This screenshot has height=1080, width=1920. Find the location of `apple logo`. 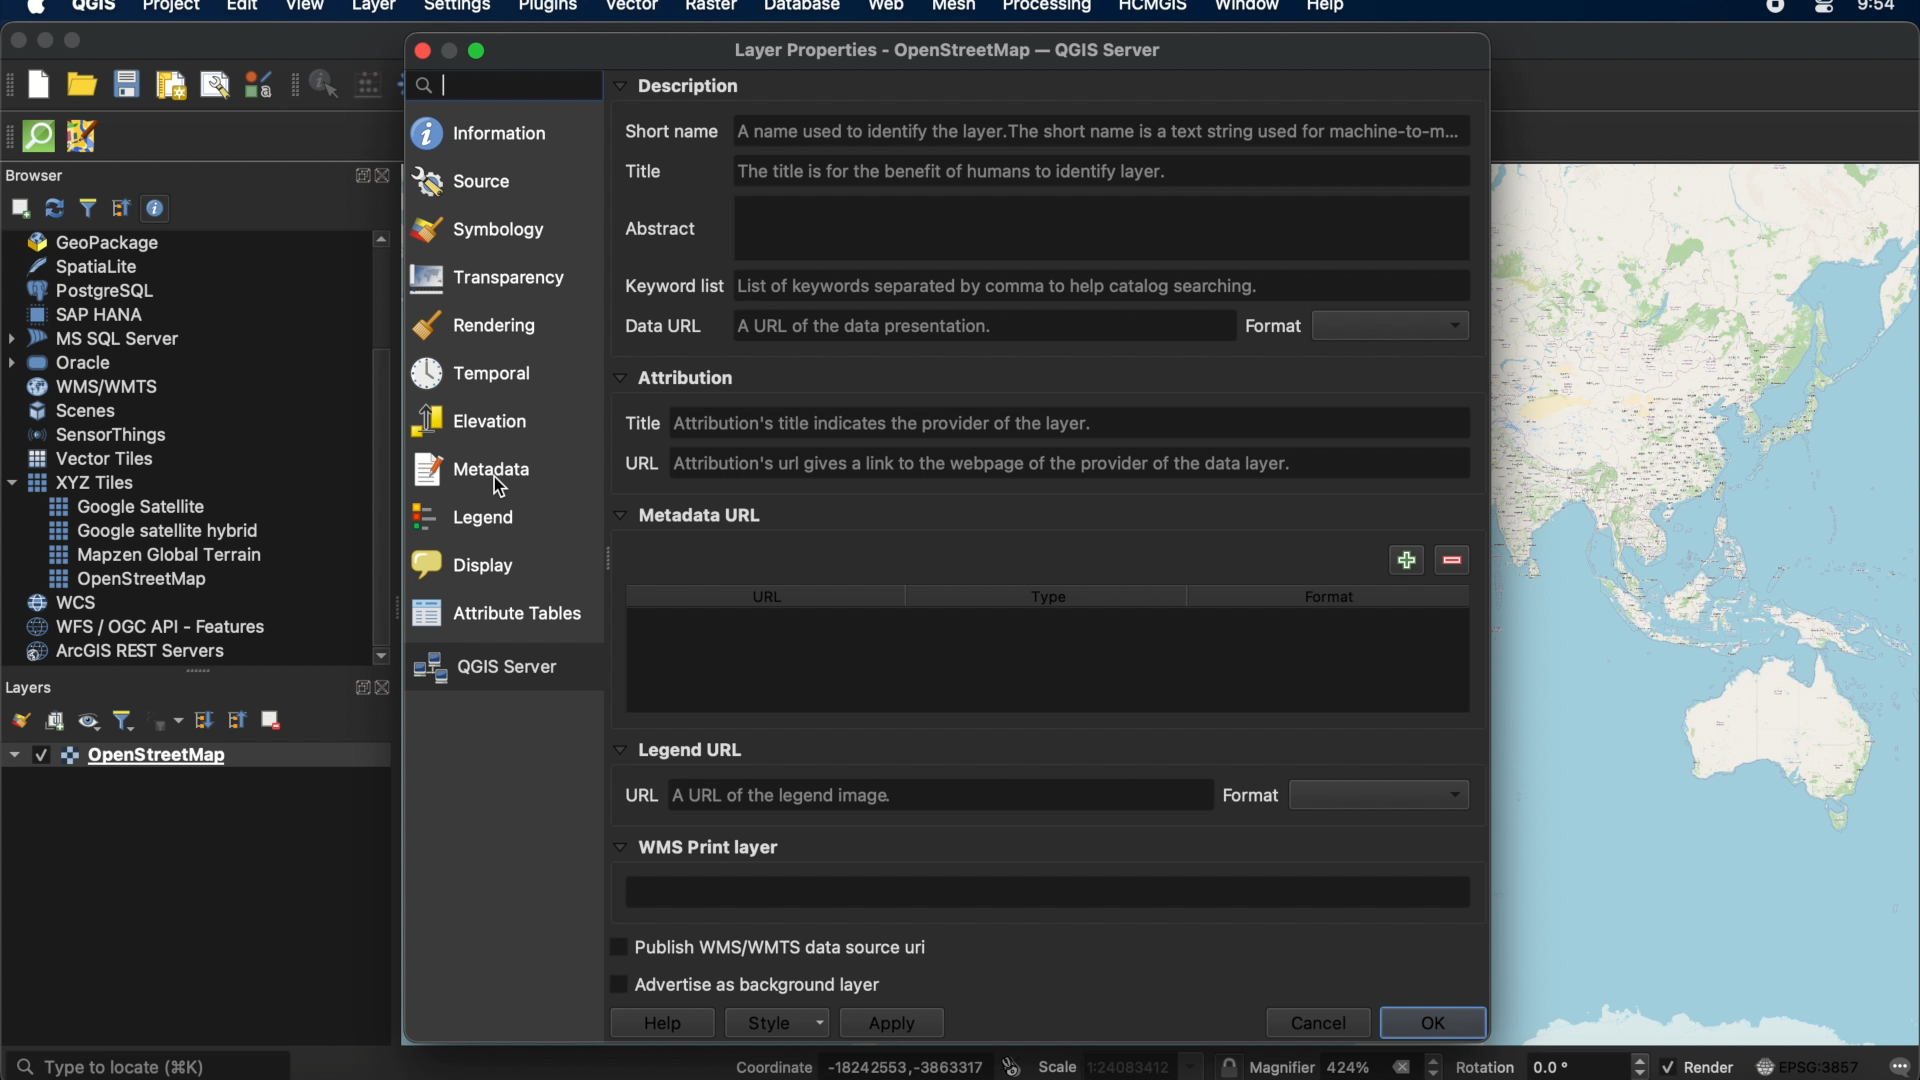

apple logo is located at coordinates (33, 8).